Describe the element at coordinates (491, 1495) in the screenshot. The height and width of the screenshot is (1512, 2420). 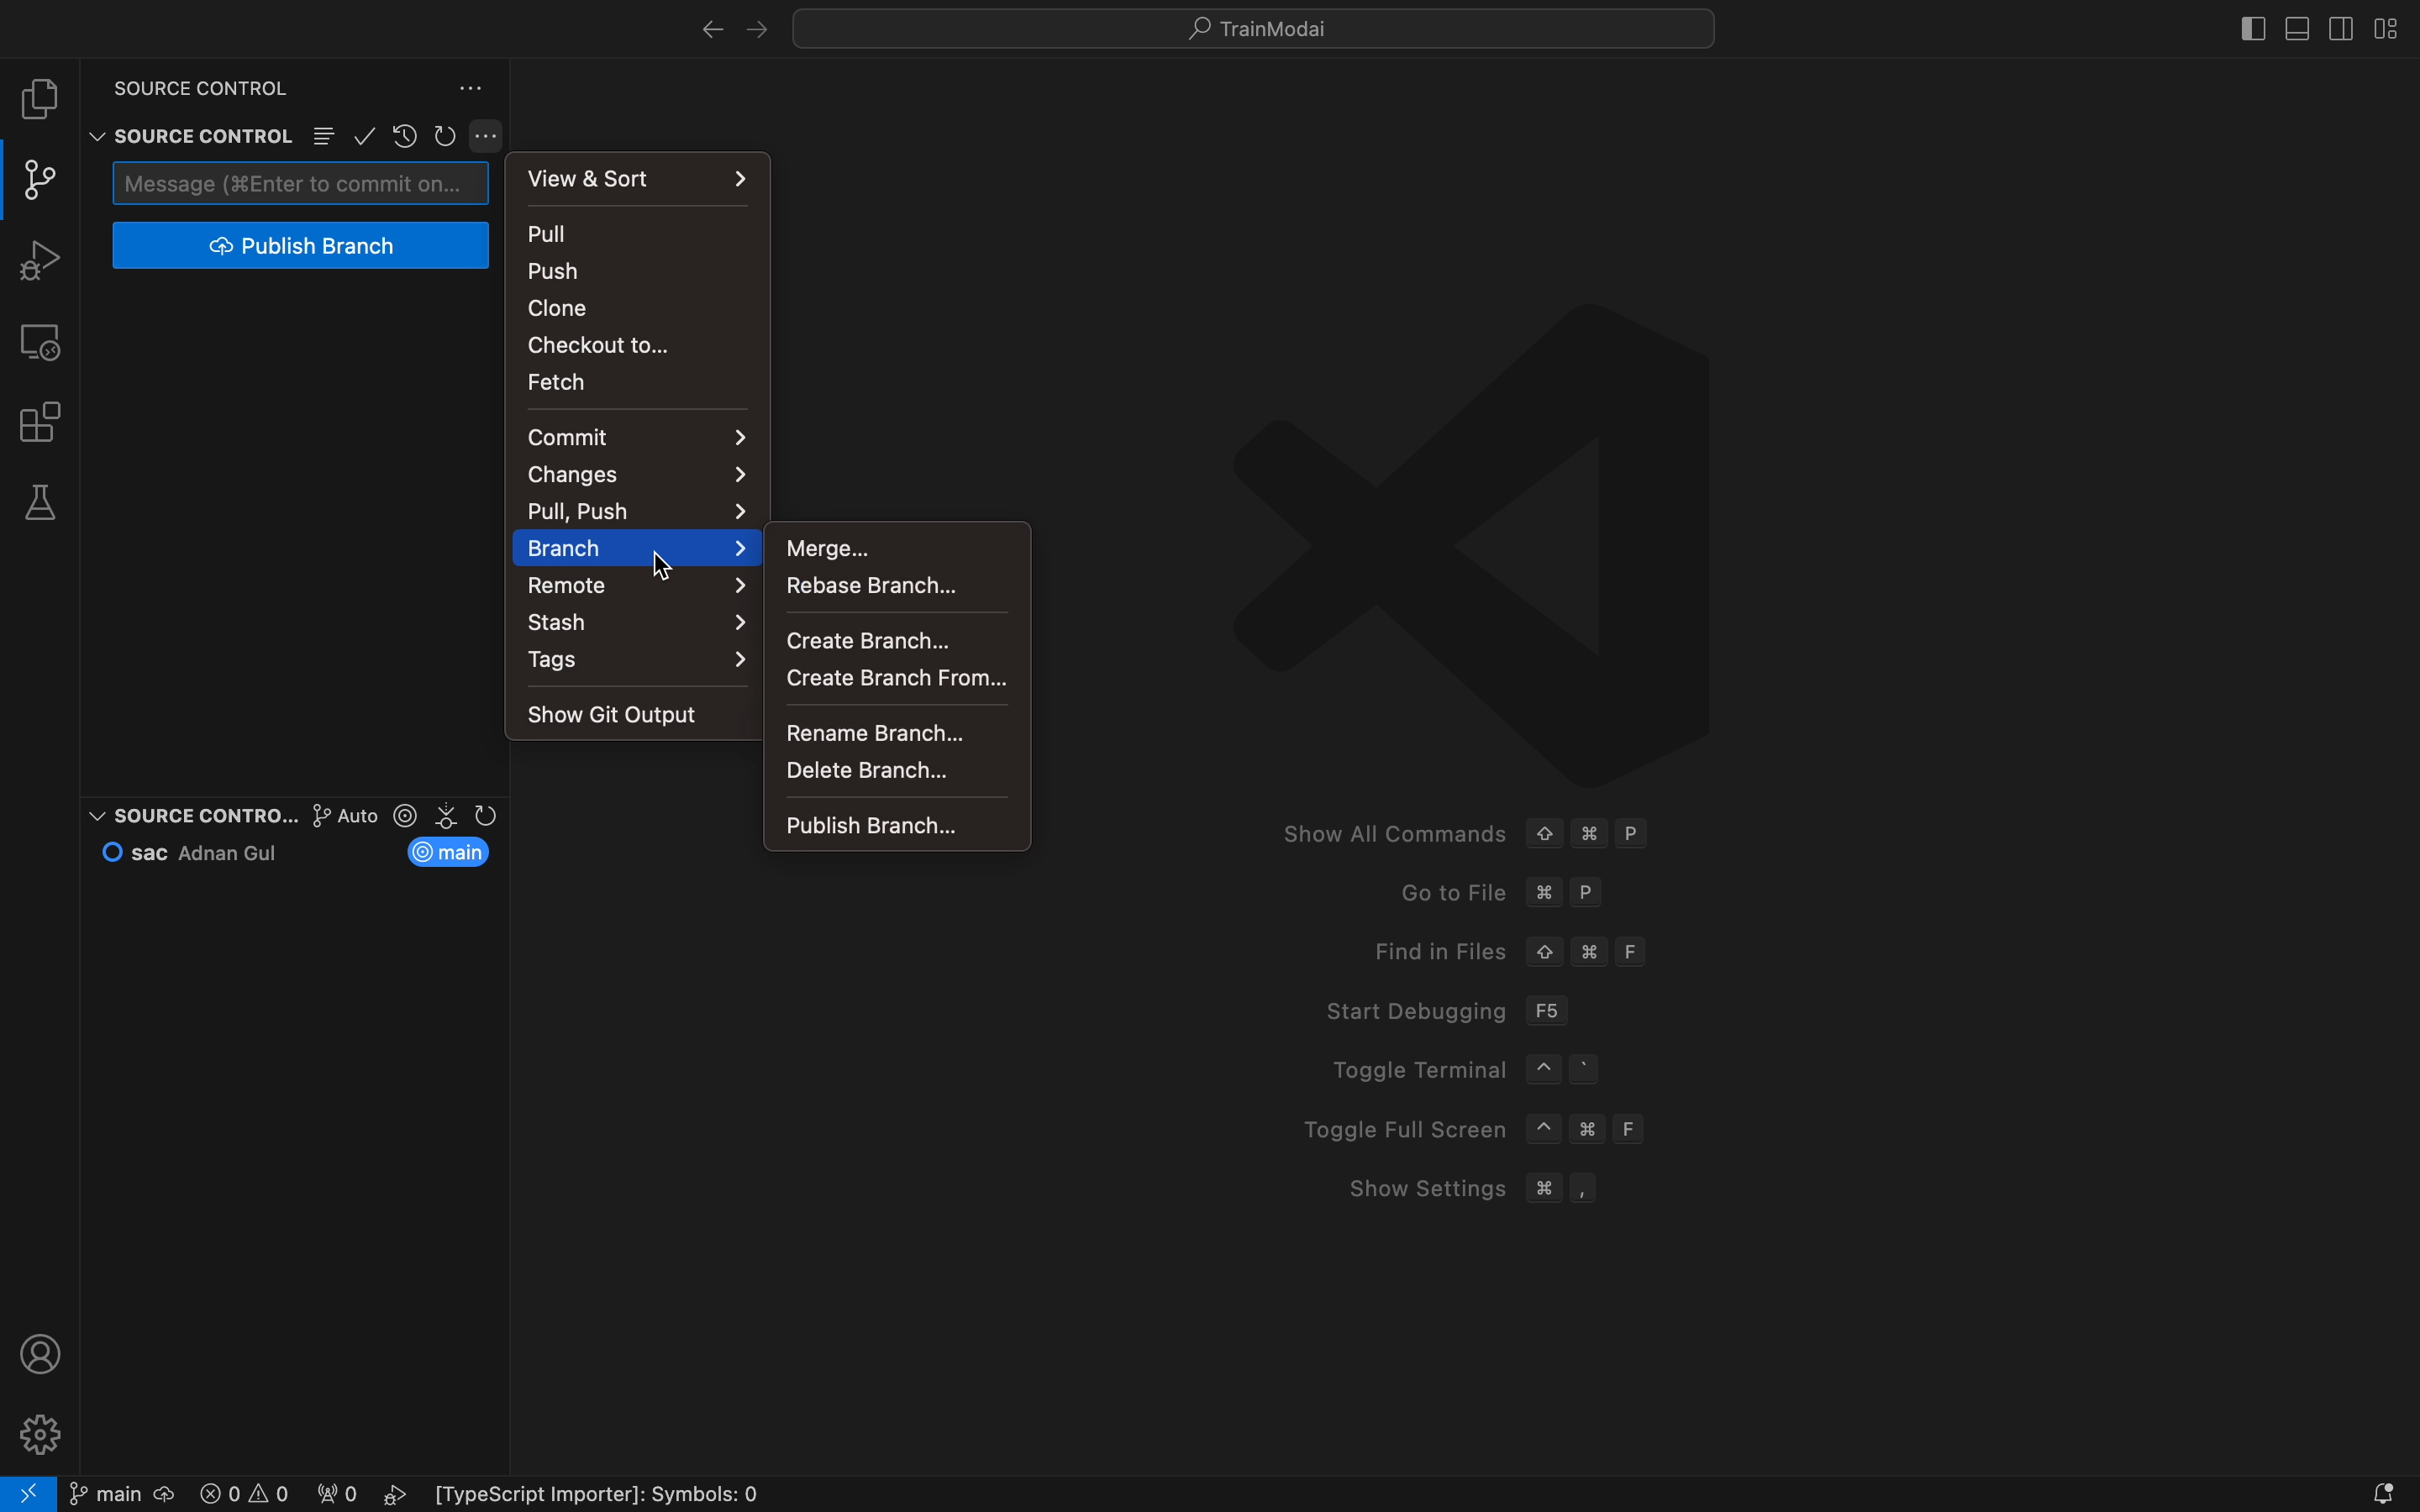
I see `error logs` at that location.